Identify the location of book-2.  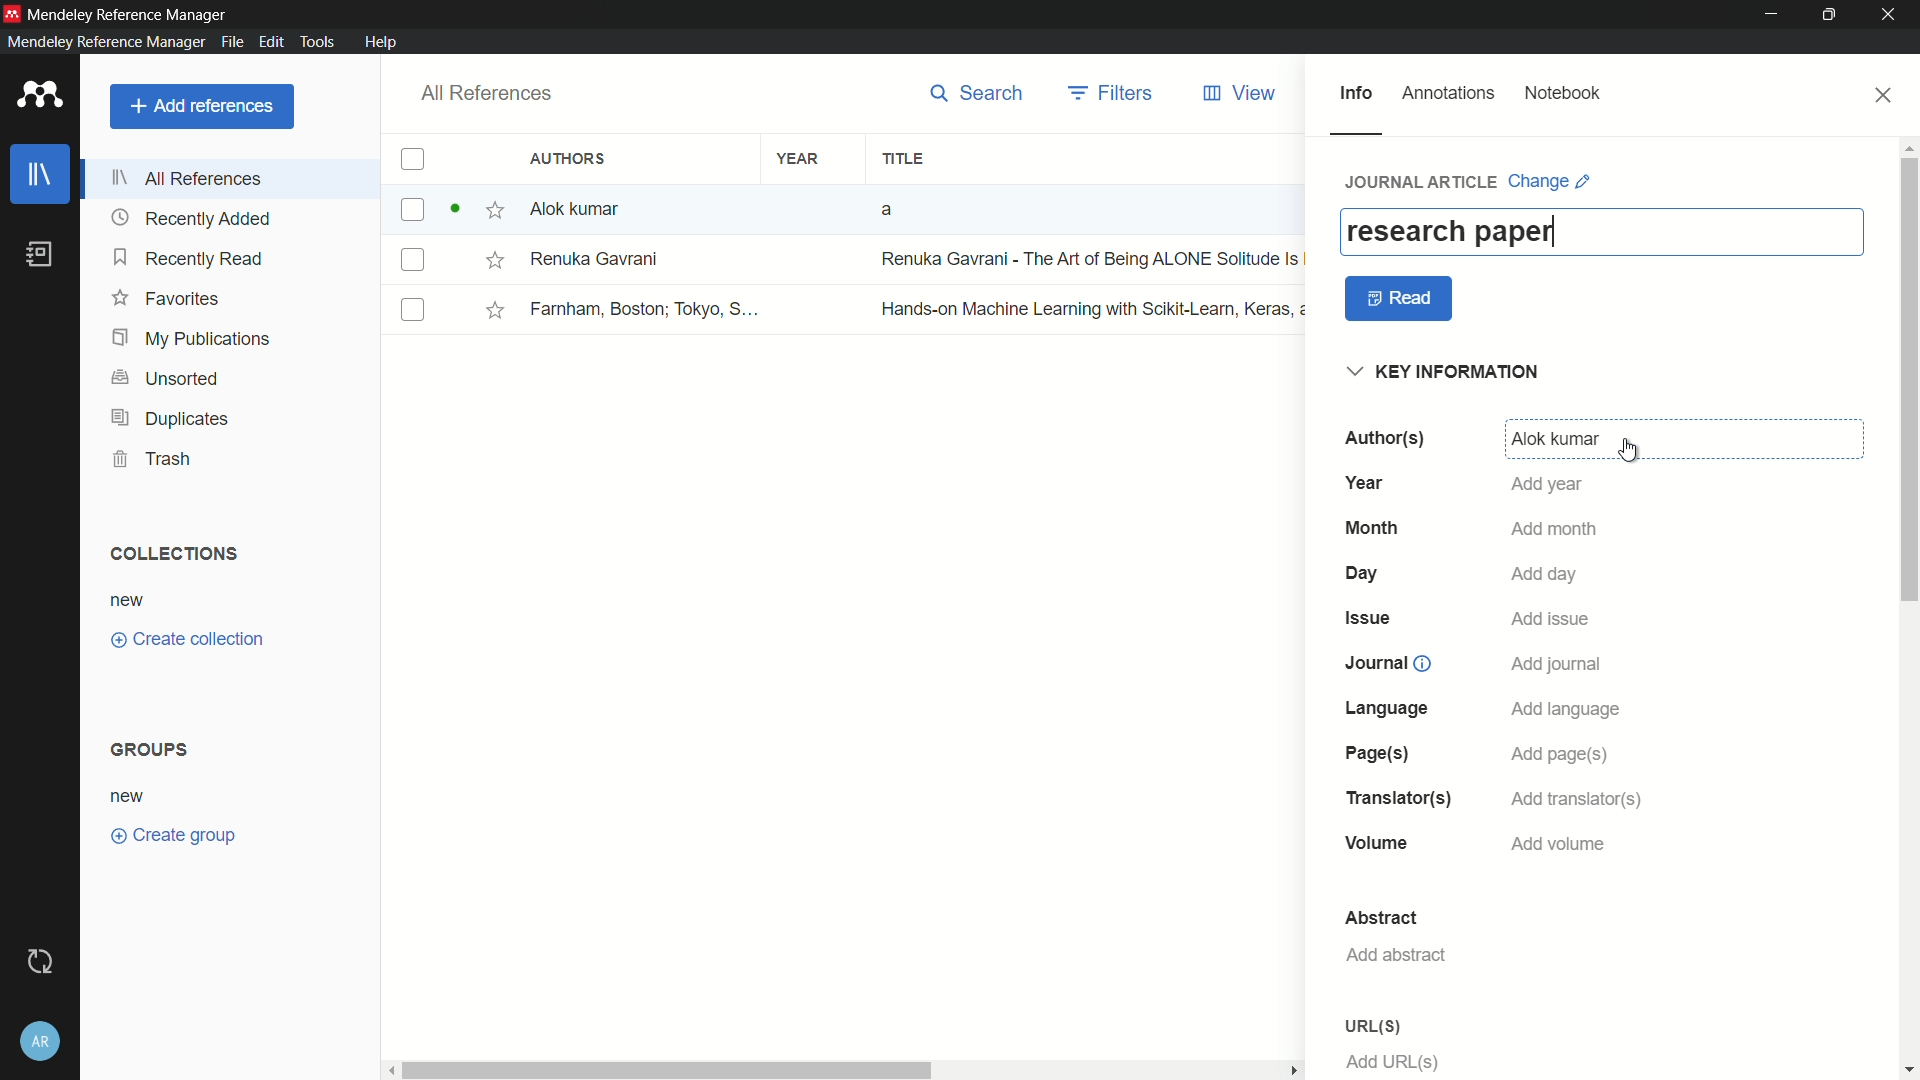
(849, 260).